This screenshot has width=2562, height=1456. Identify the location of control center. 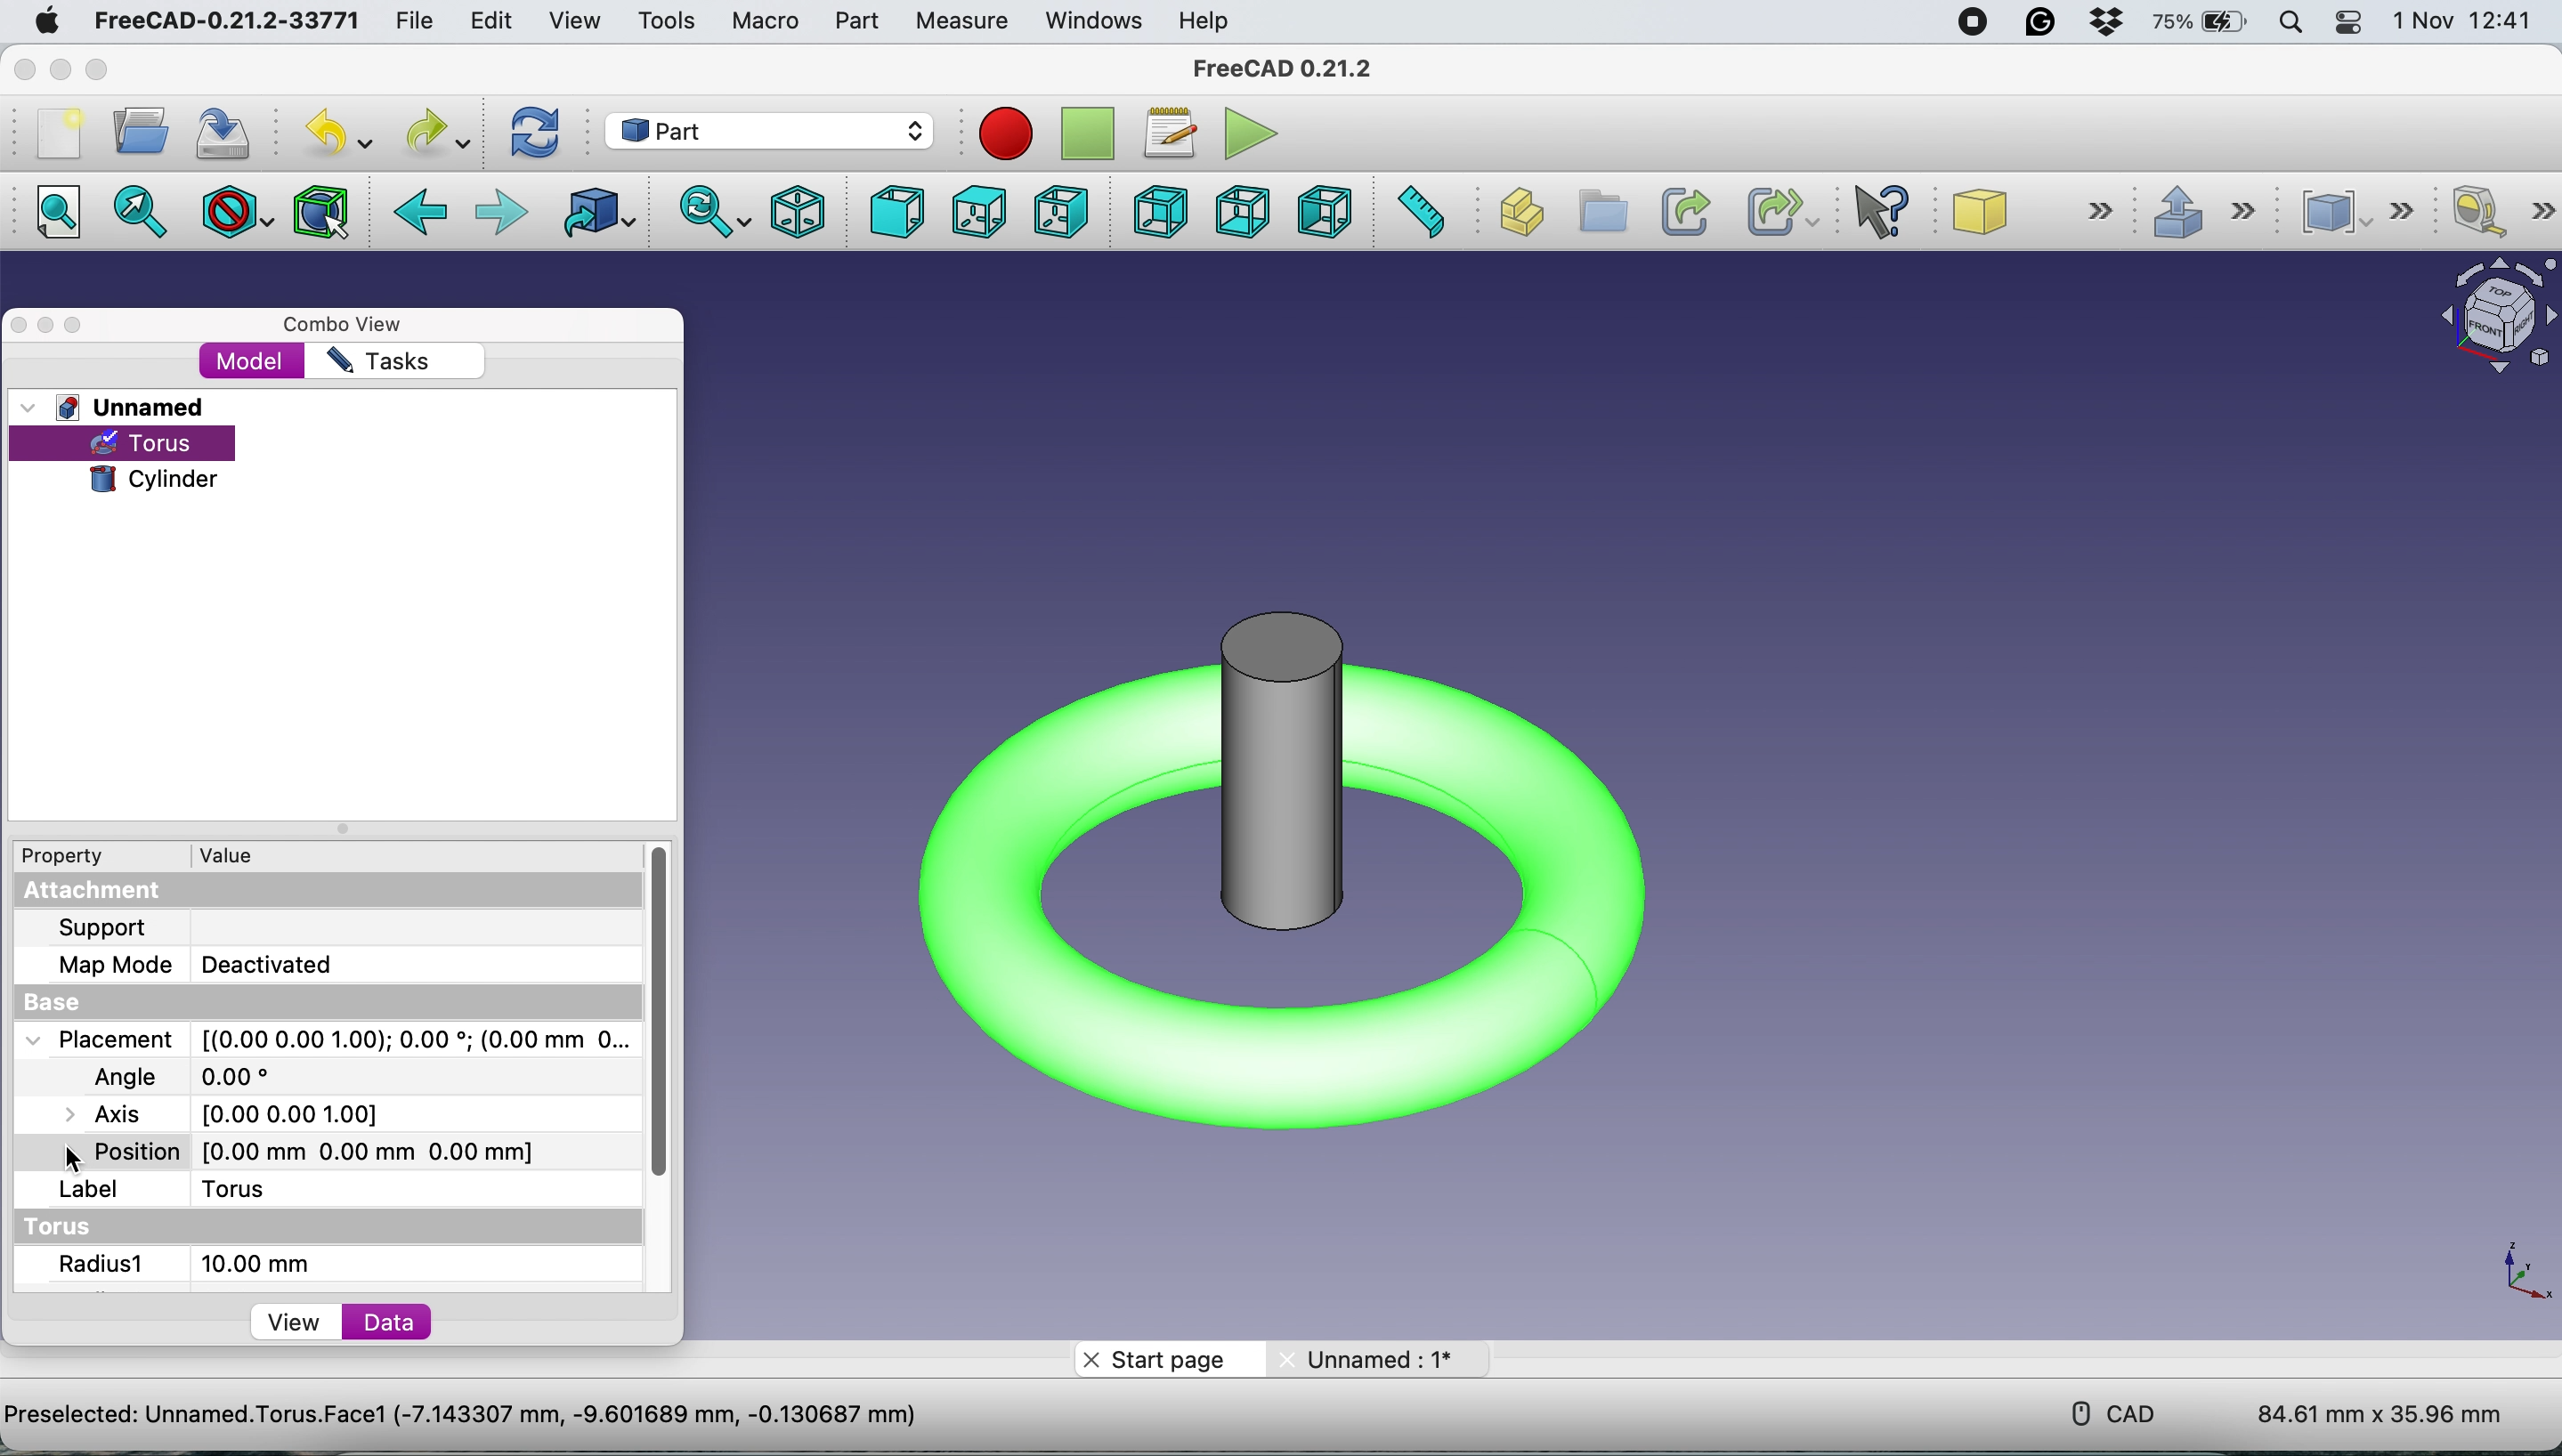
(2346, 23).